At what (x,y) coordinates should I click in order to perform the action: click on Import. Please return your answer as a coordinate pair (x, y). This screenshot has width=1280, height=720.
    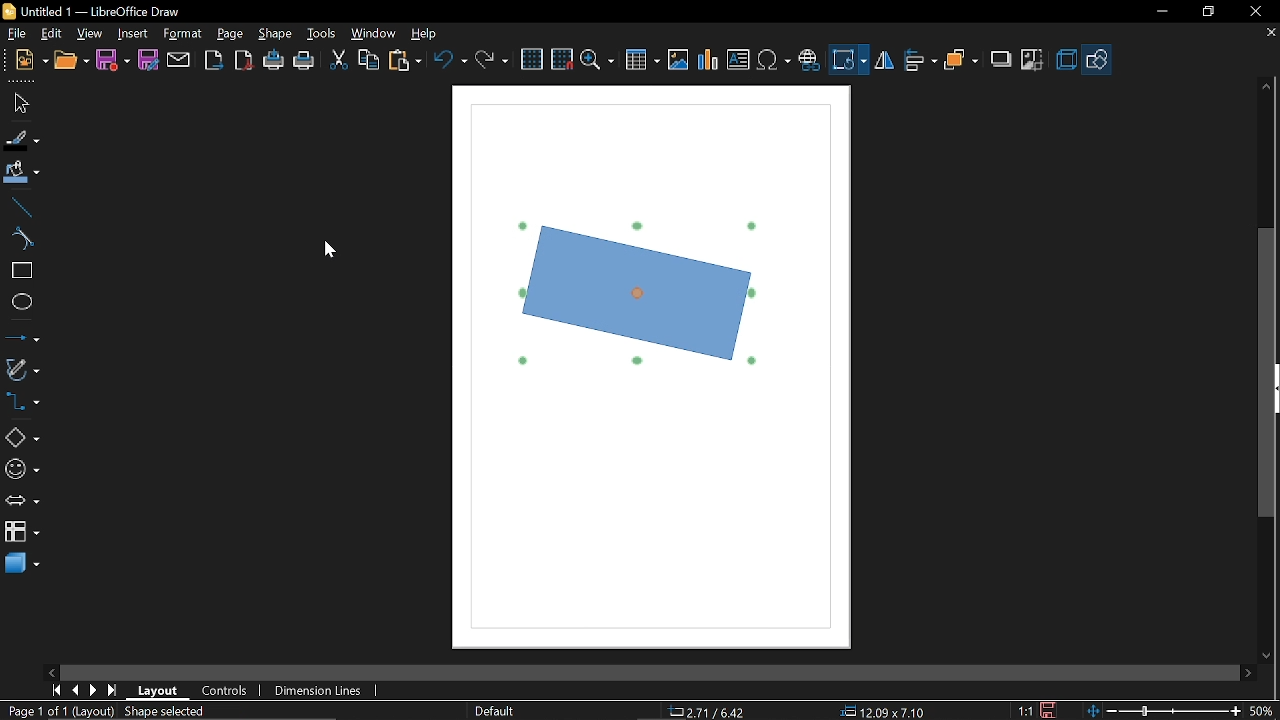
    Looking at the image, I should click on (215, 61).